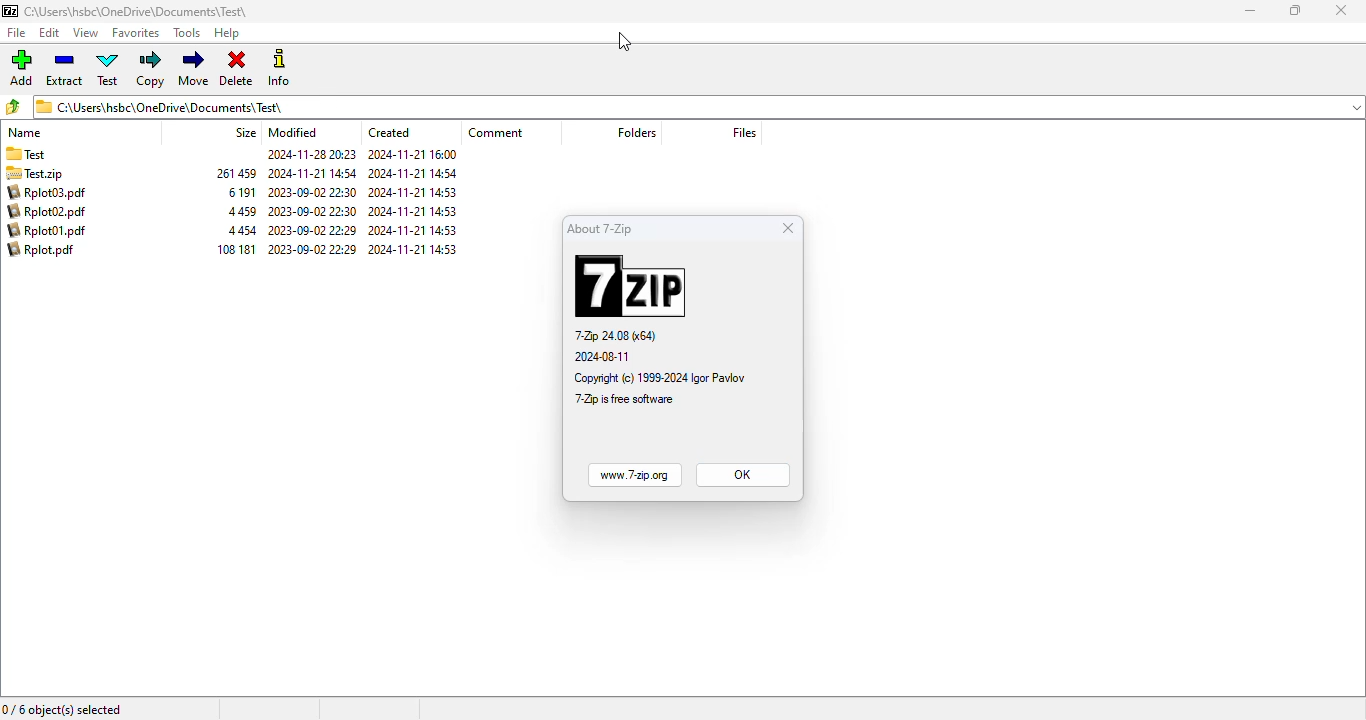 This screenshot has width=1366, height=720. What do you see at coordinates (63, 708) in the screenshot?
I see `0/6 object(s) selected` at bounding box center [63, 708].